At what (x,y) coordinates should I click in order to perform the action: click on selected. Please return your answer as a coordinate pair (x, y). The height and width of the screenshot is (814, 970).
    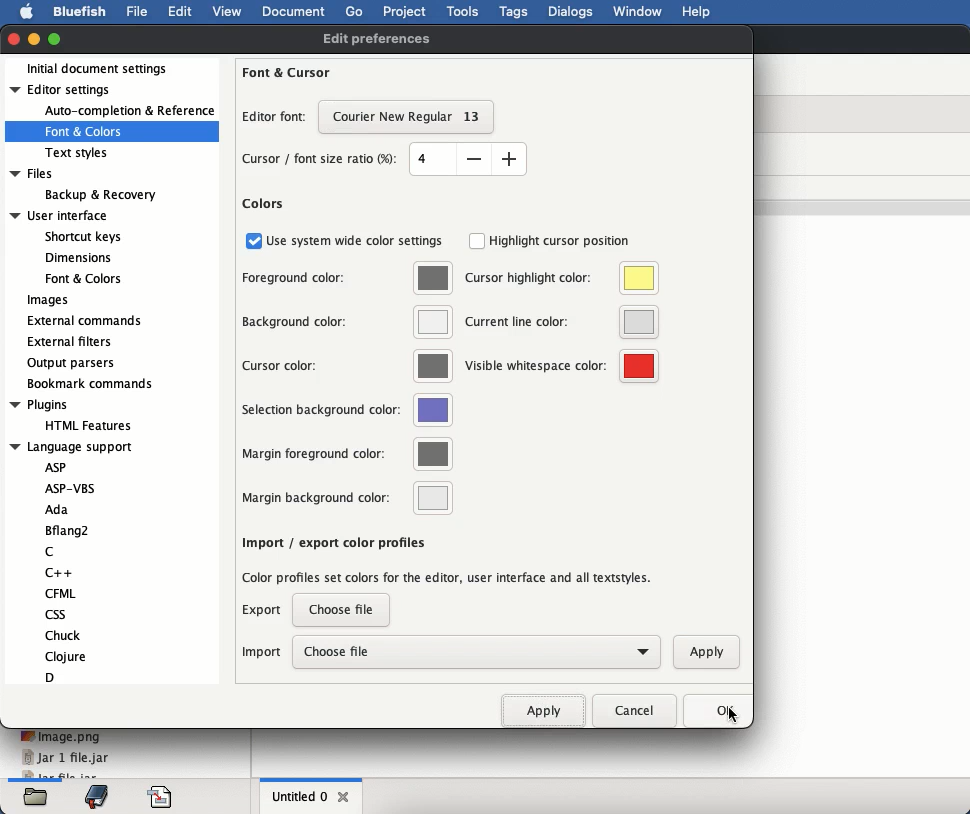
    Looking at the image, I should click on (407, 119).